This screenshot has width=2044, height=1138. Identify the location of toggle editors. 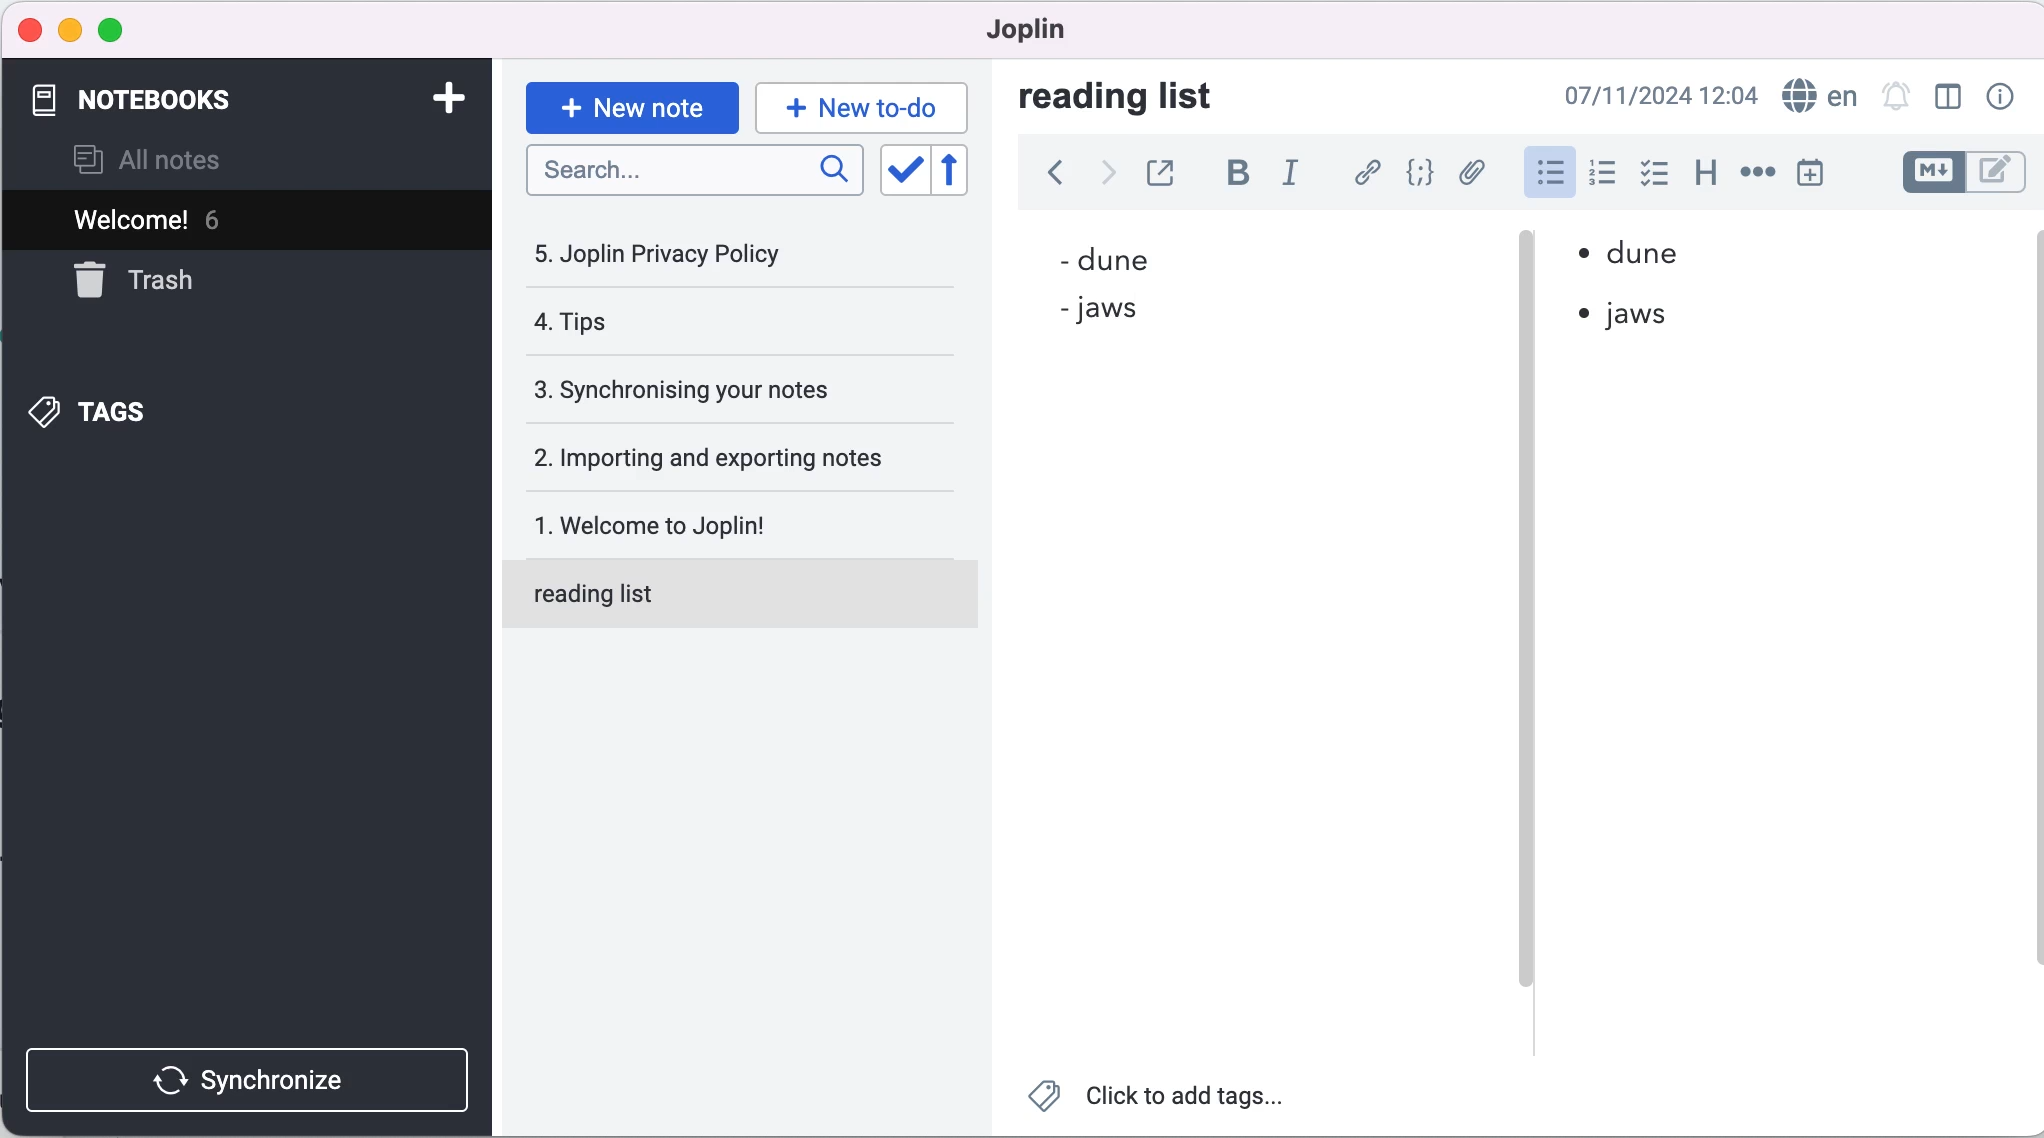
(1957, 172).